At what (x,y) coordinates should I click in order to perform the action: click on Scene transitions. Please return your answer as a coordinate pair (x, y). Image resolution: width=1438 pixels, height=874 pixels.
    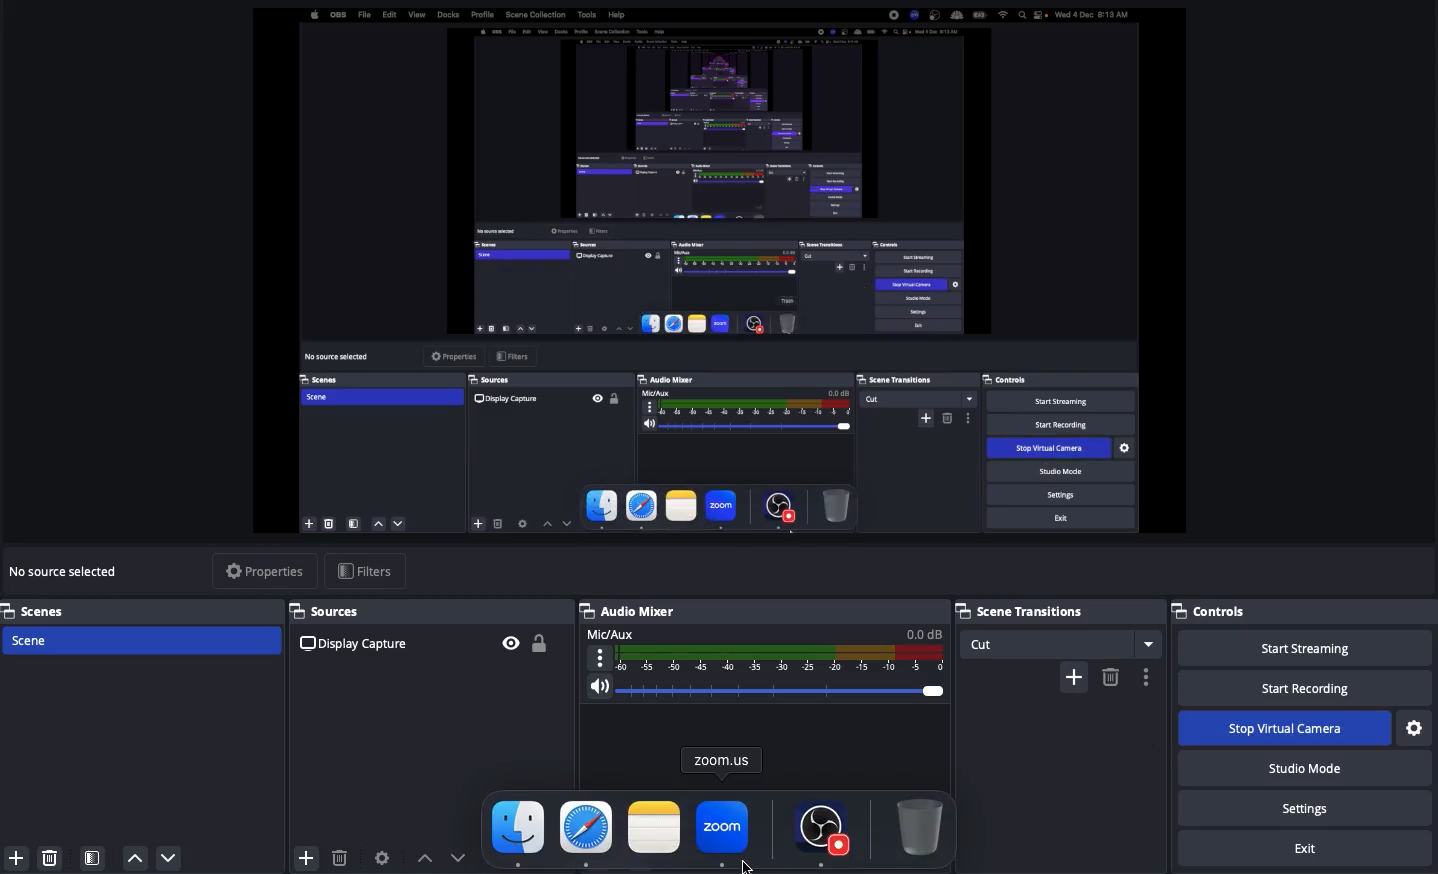
    Looking at the image, I should click on (1059, 609).